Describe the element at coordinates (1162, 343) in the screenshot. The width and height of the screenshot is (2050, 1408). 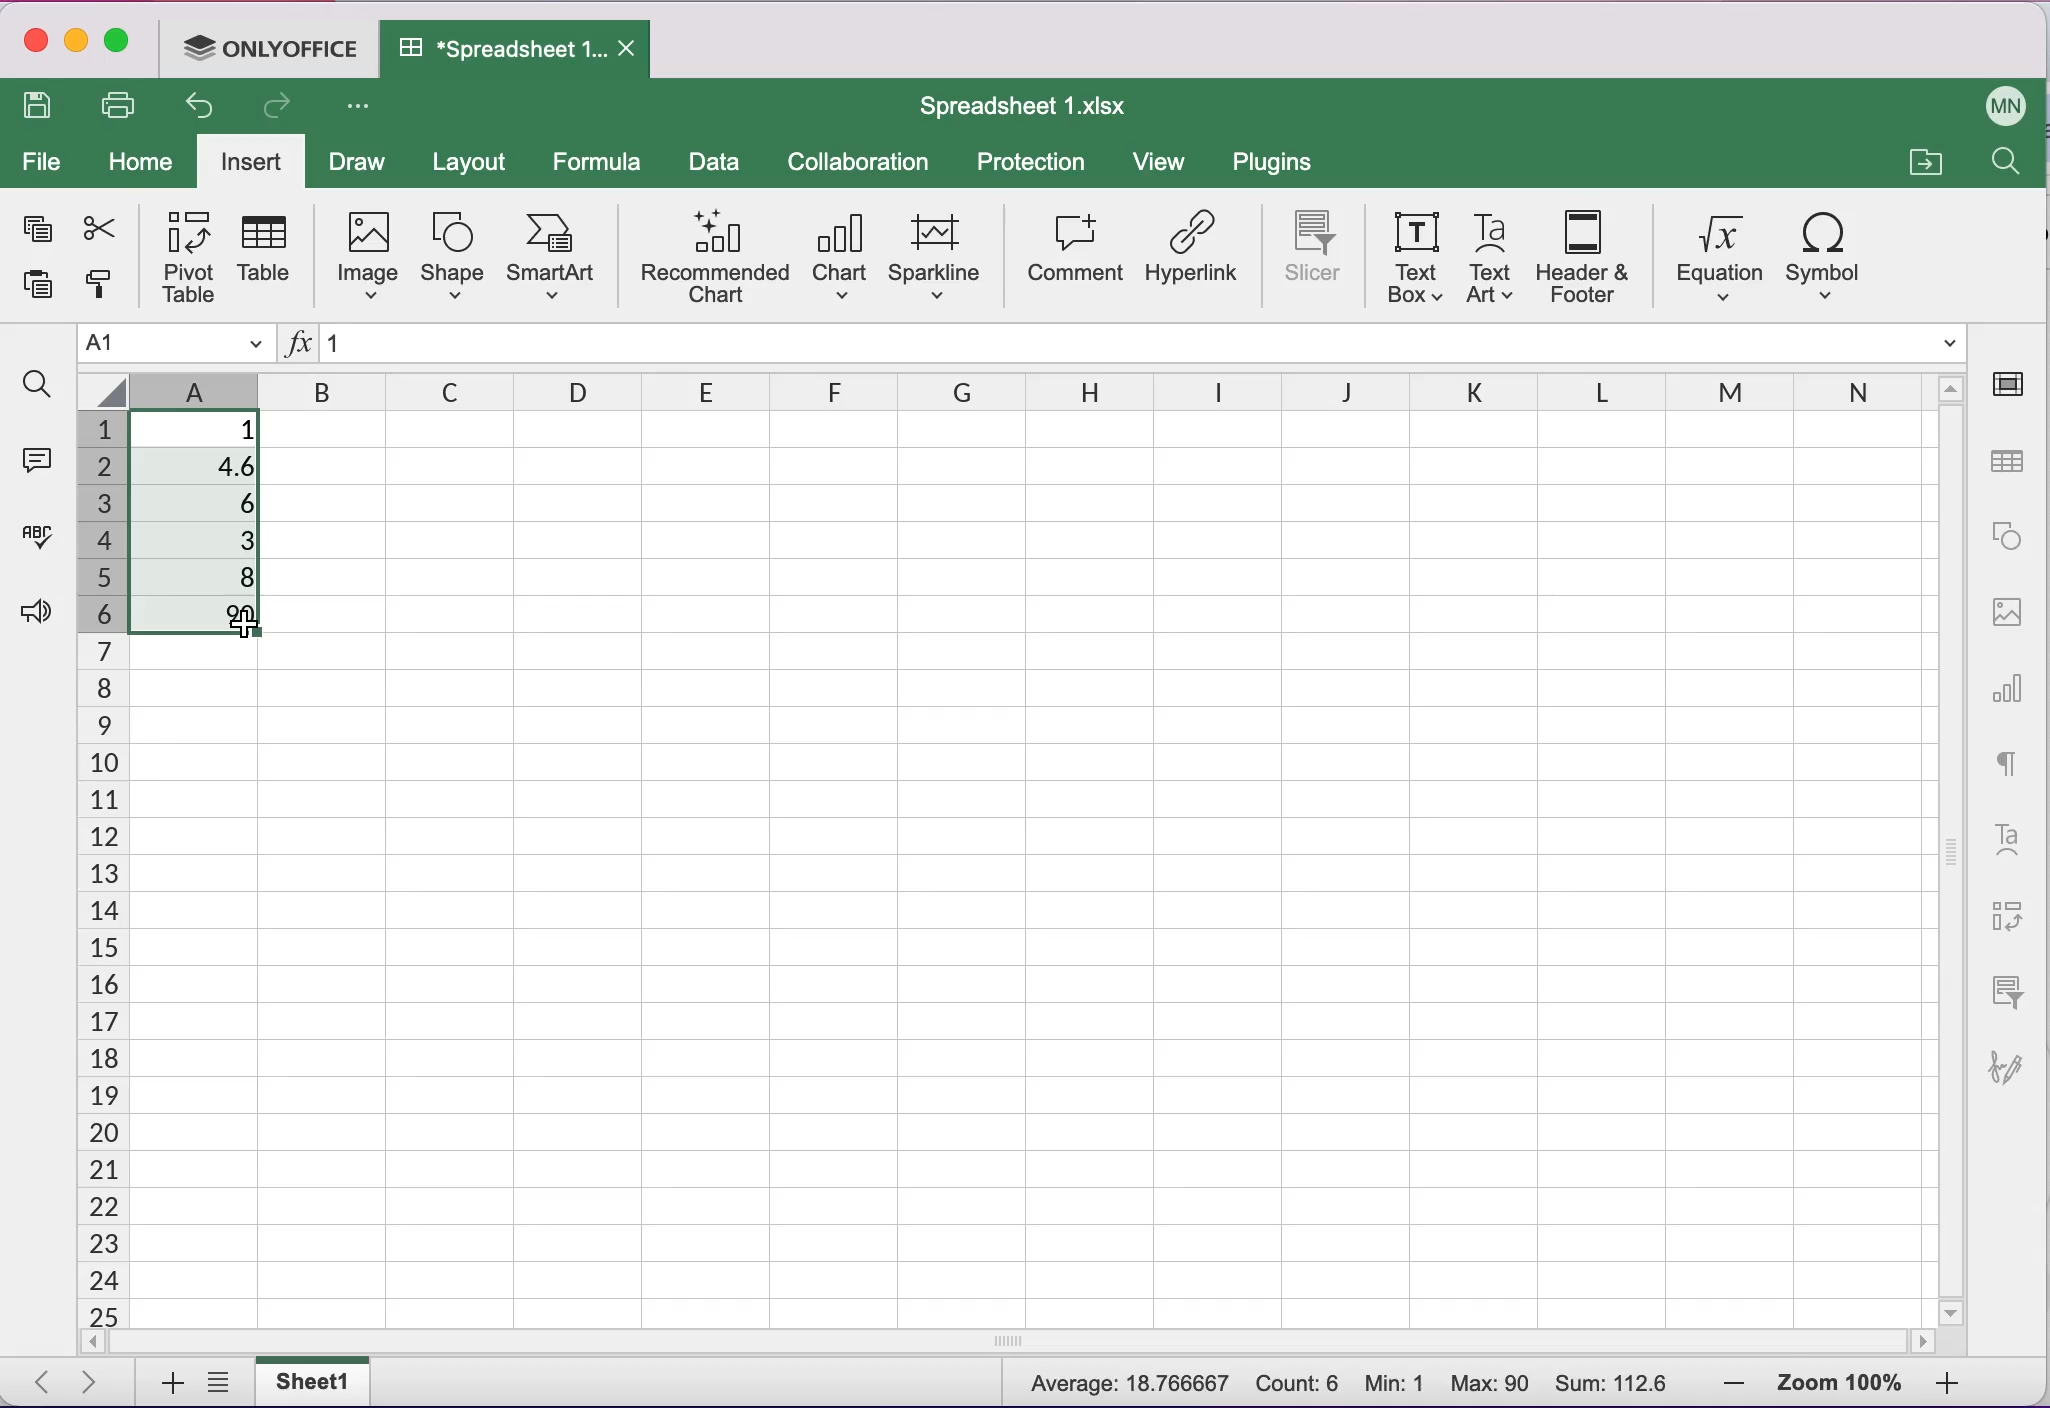
I see `Formula bar` at that location.